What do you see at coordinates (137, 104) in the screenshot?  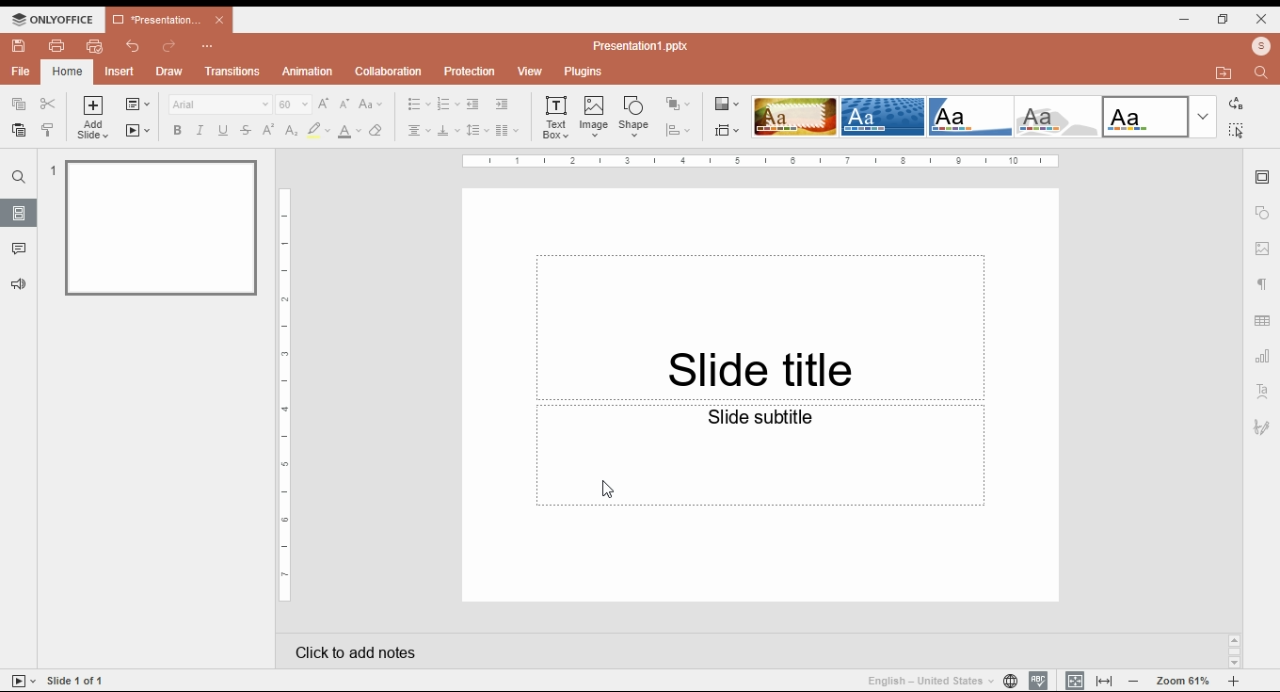 I see `change slide layout` at bounding box center [137, 104].